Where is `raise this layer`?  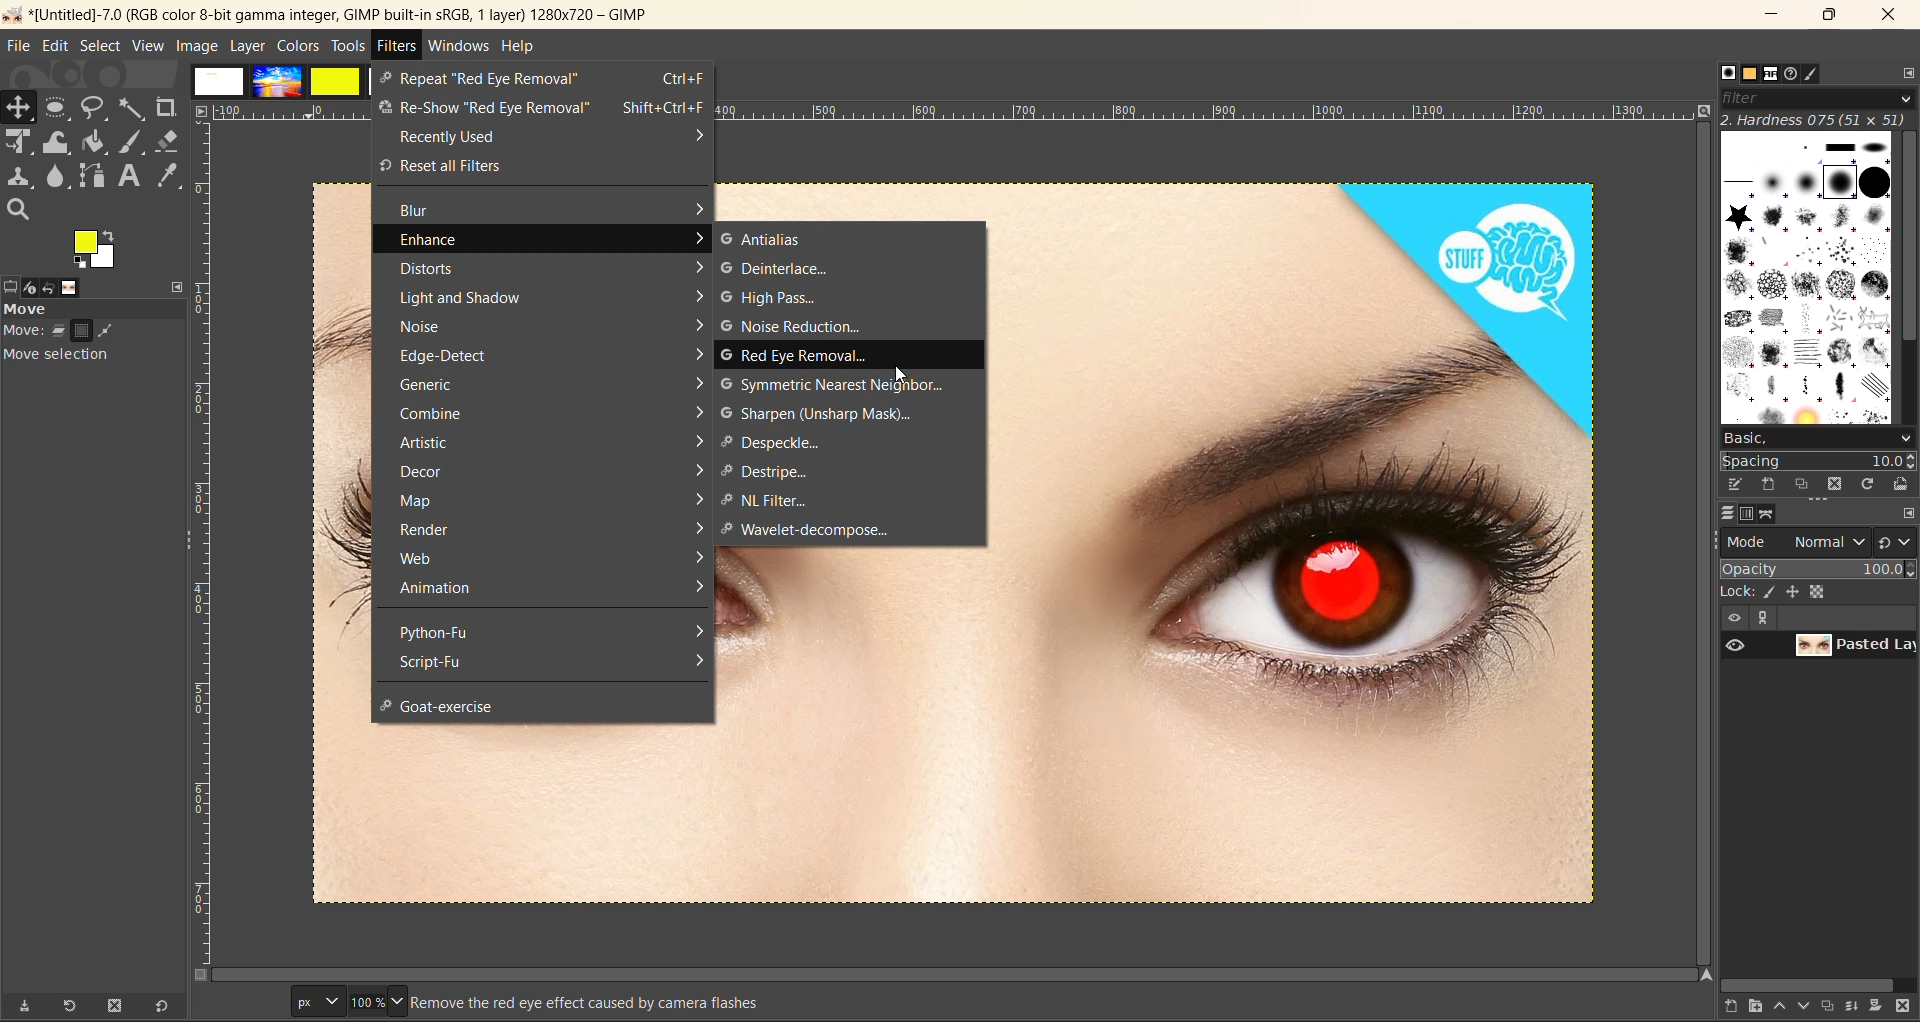
raise this layer is located at coordinates (1774, 1007).